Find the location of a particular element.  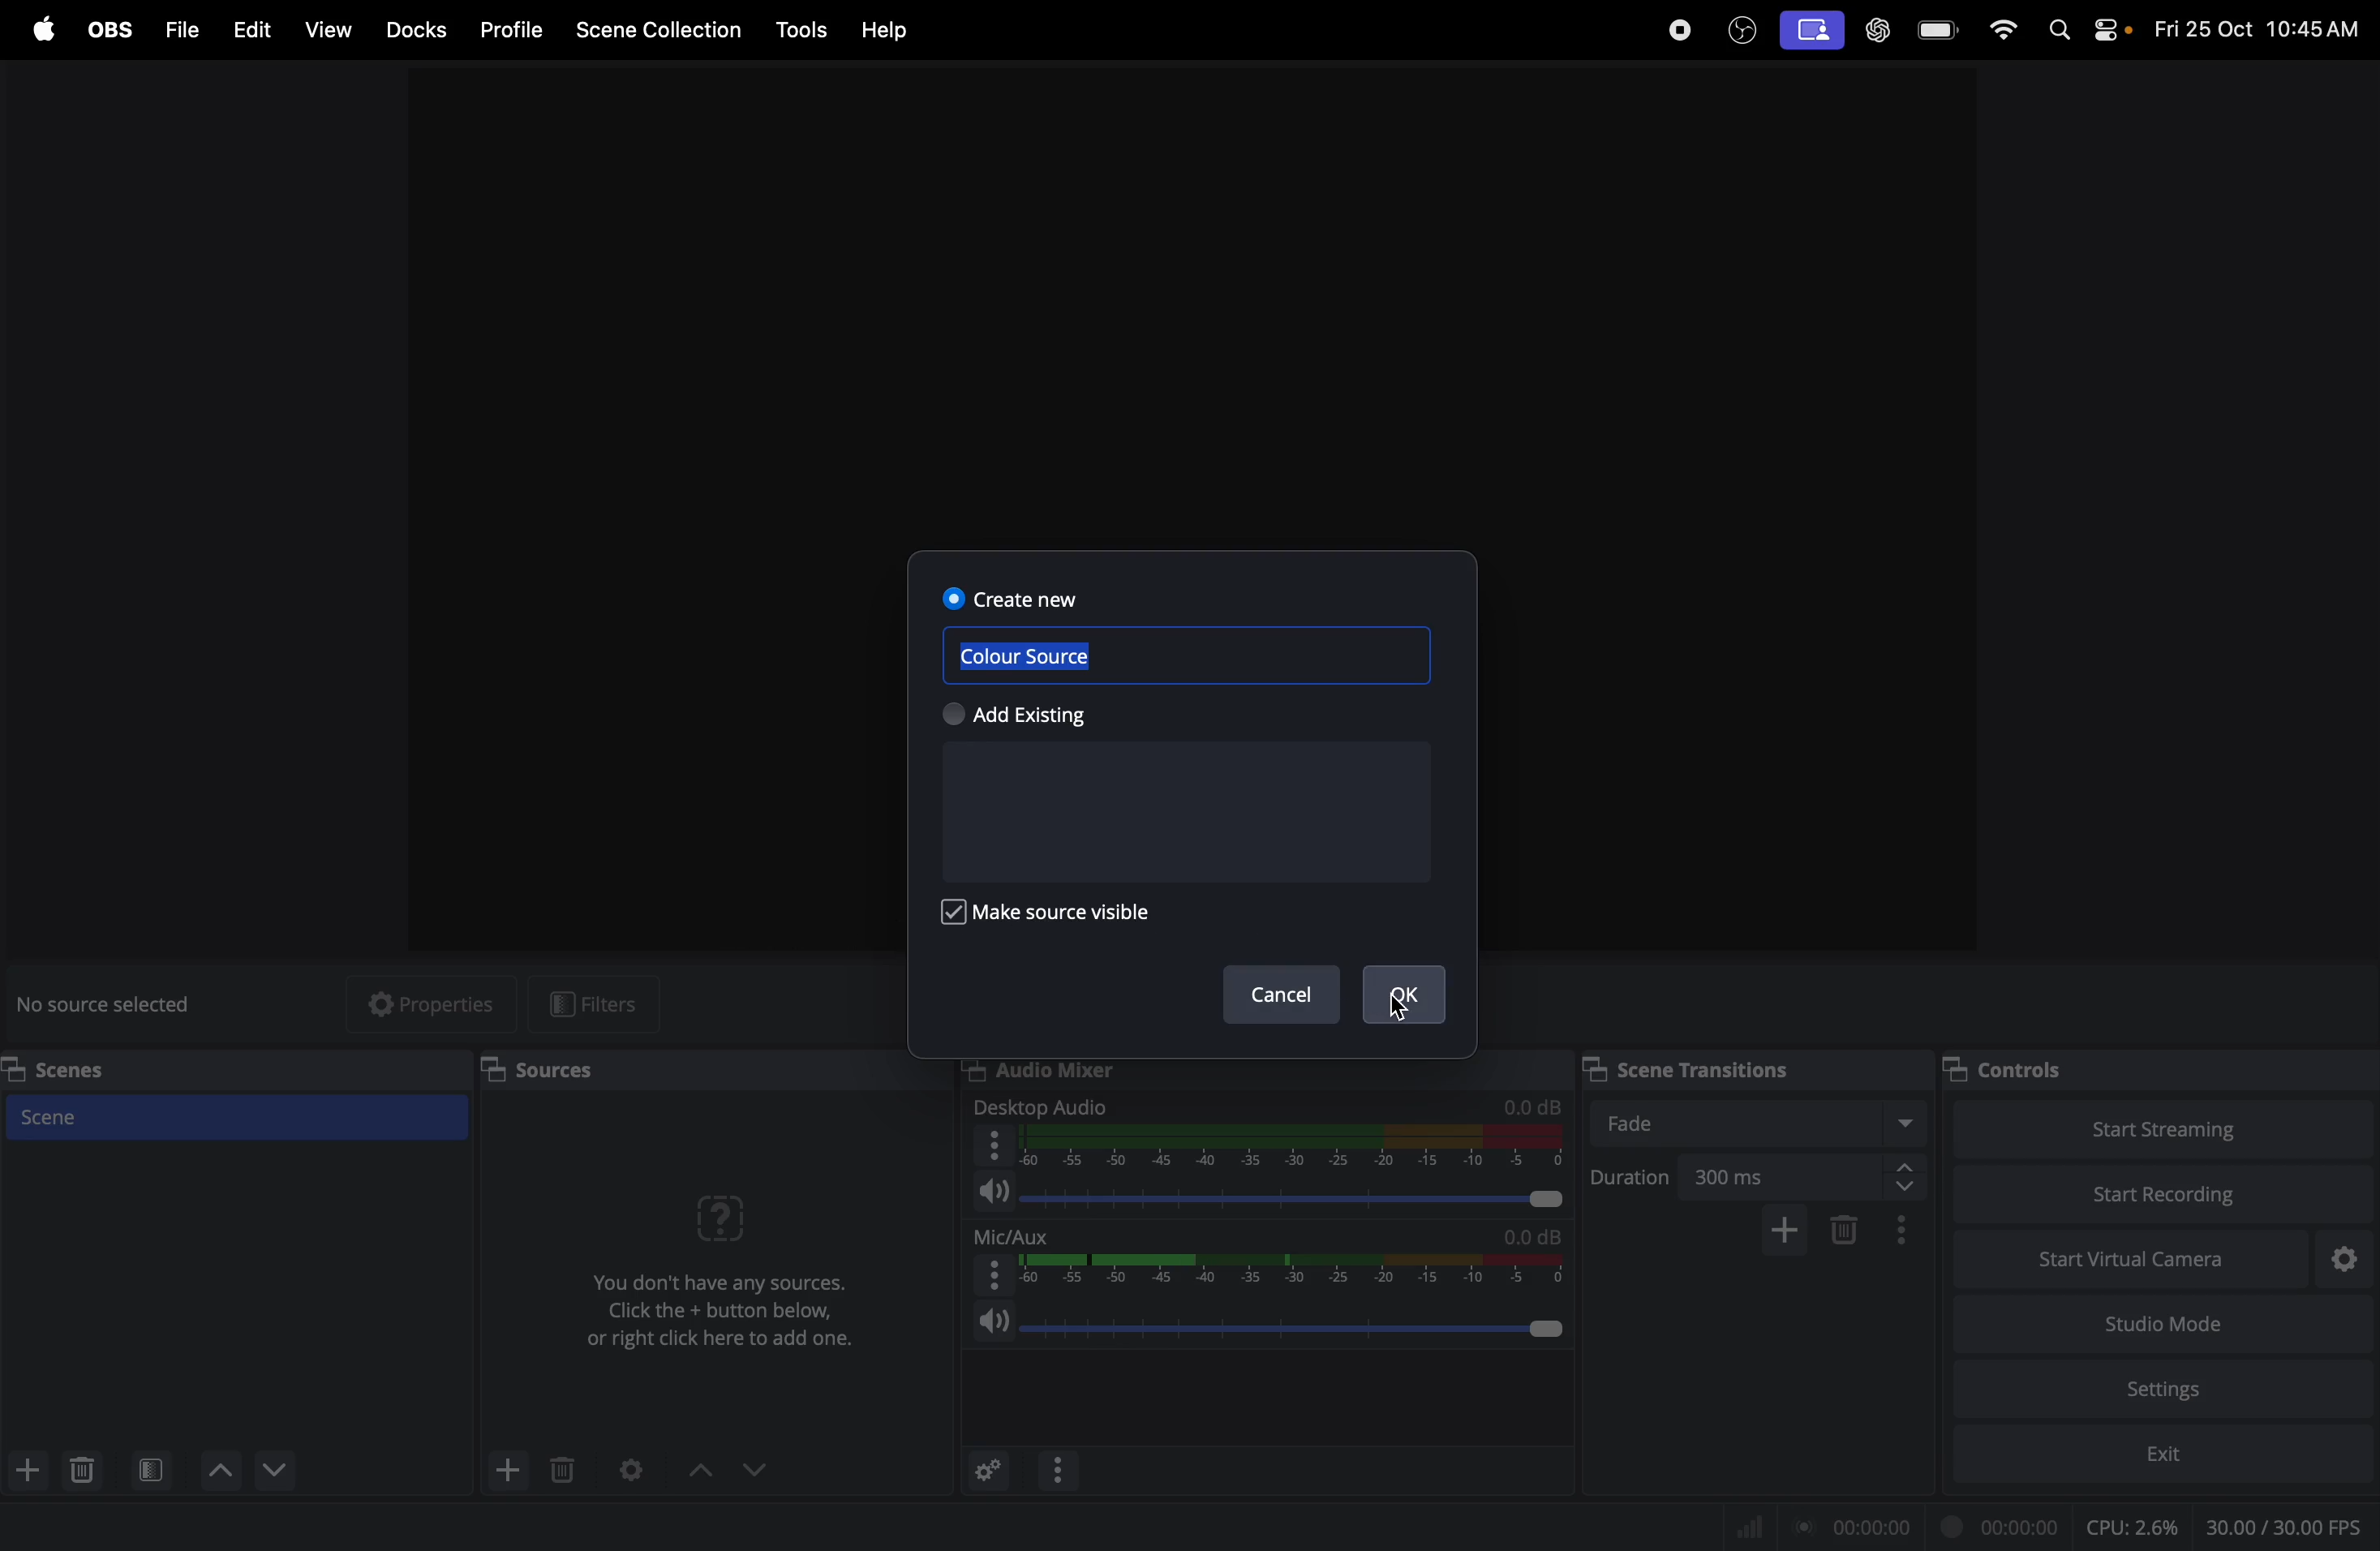

Scene is located at coordinates (243, 1113).